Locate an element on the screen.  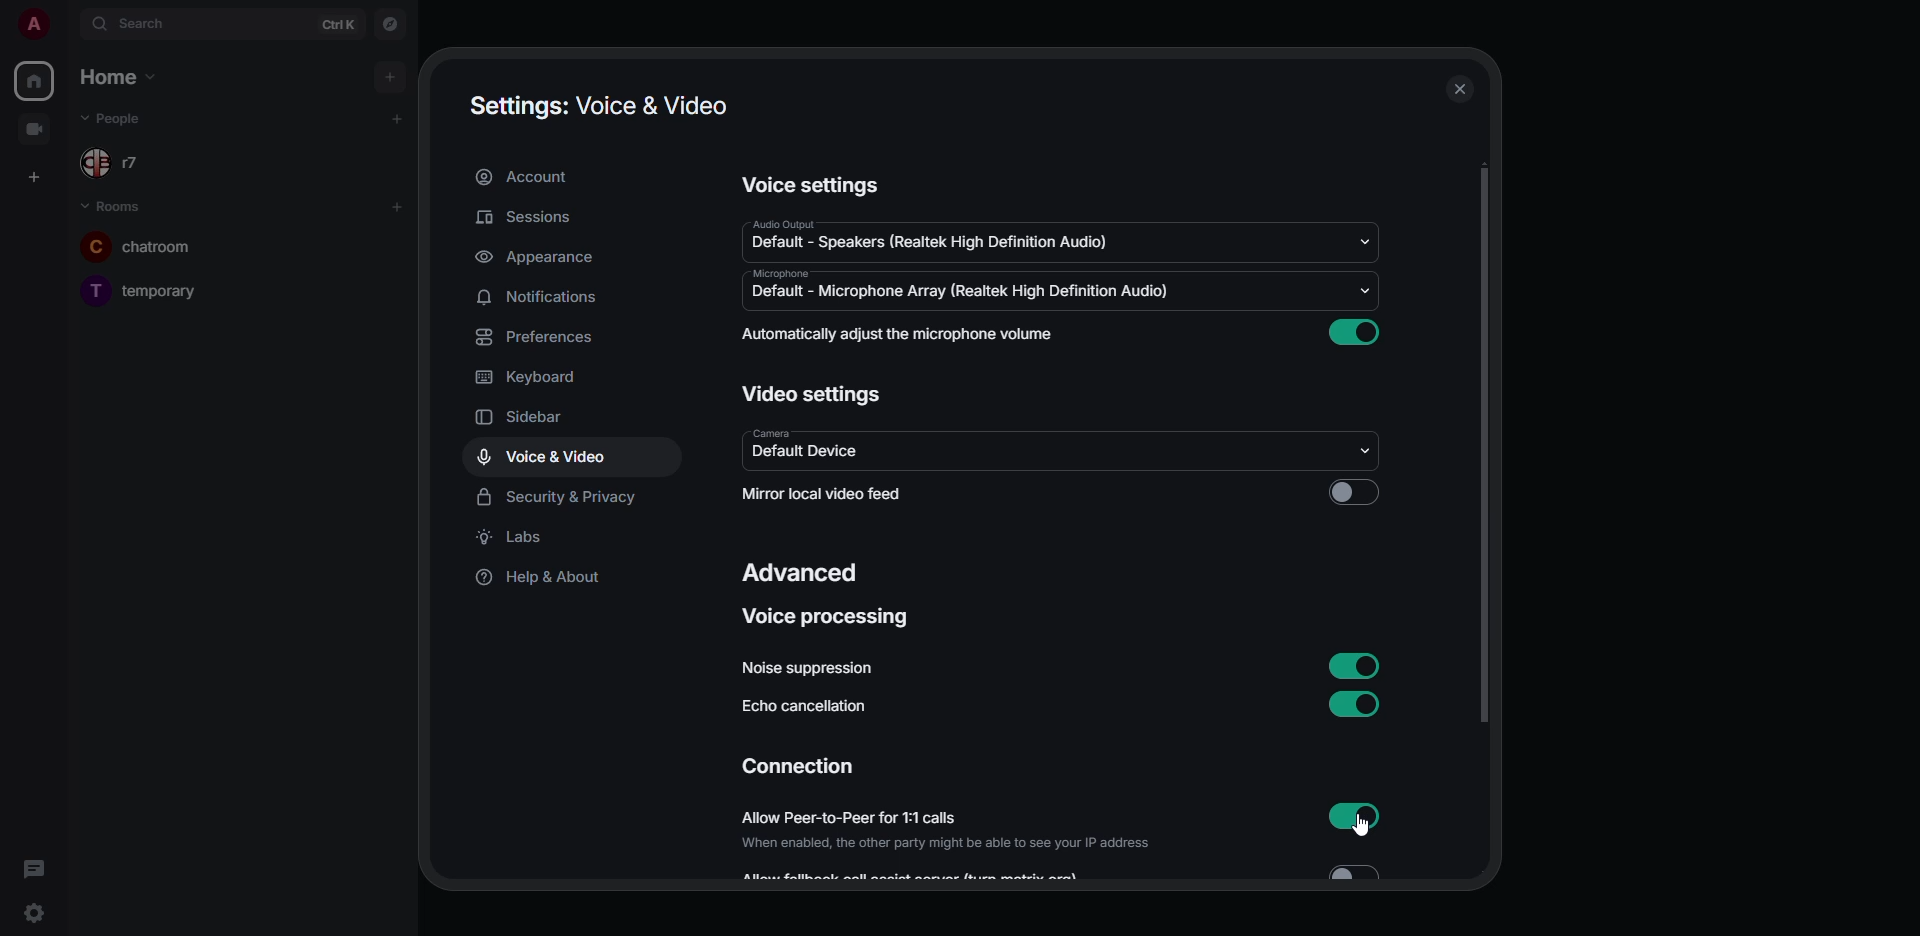
scroll bar is located at coordinates (1482, 445).